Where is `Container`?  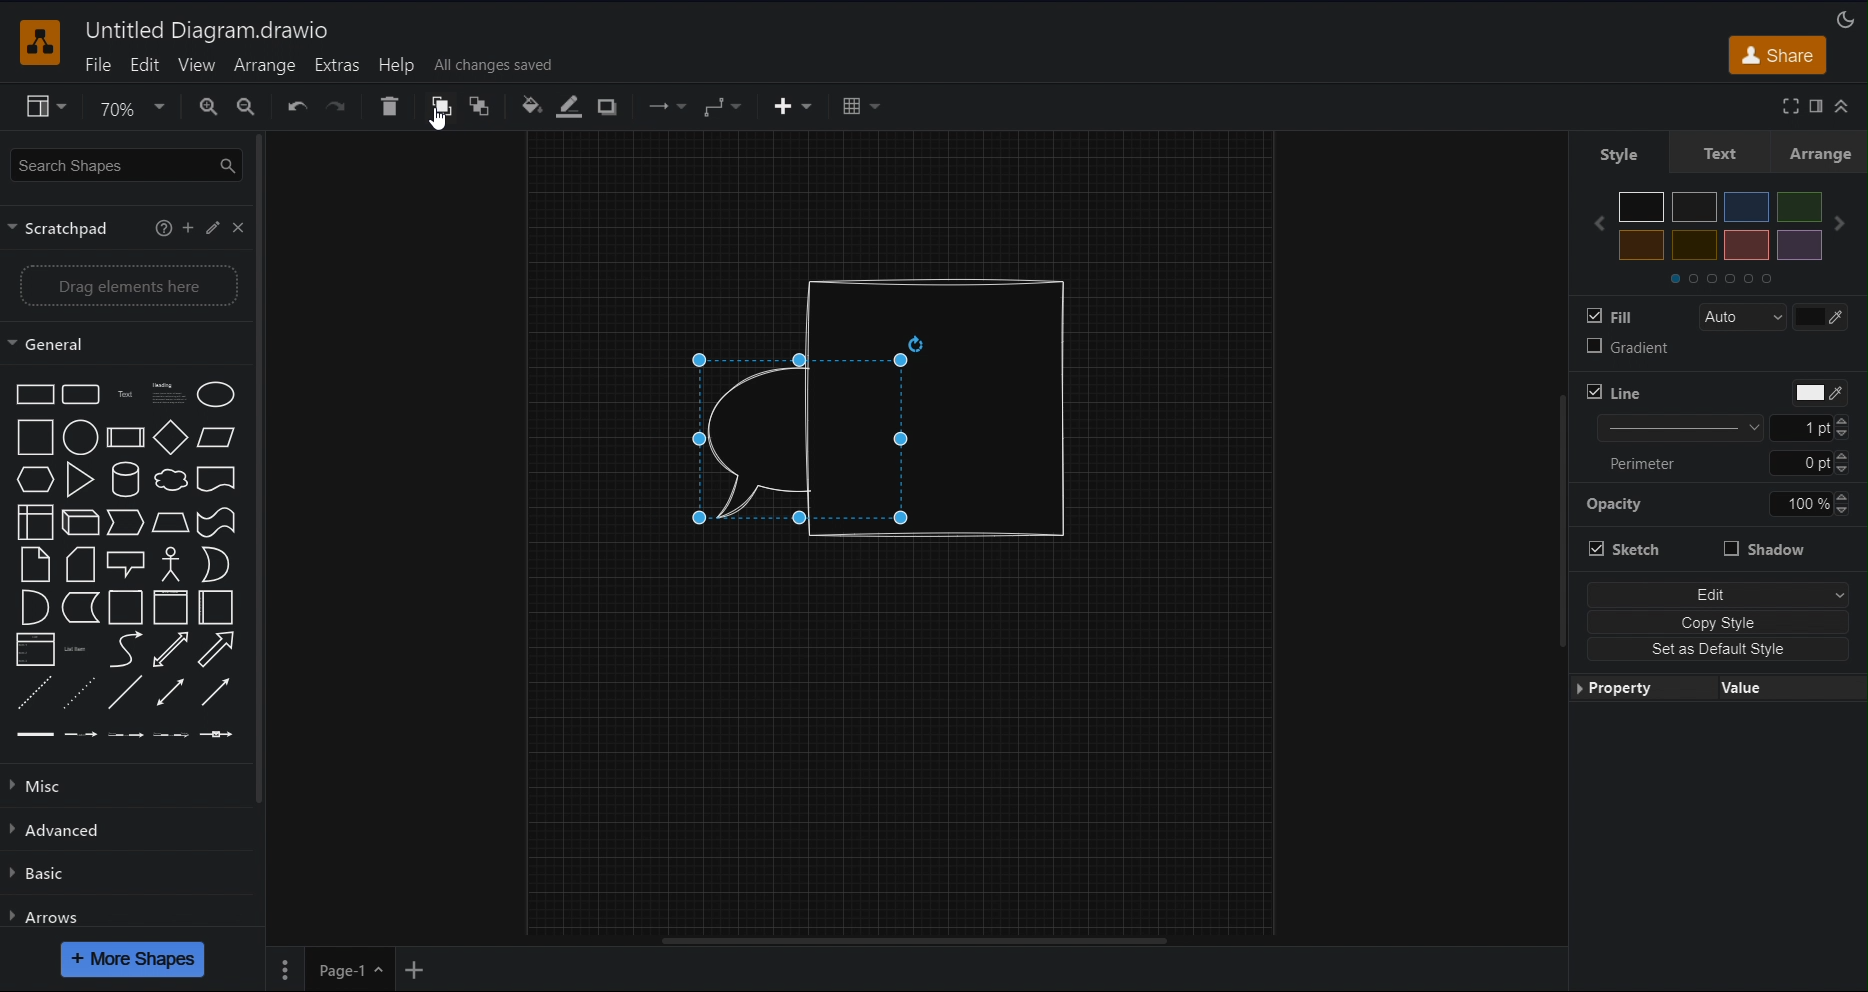 Container is located at coordinates (126, 607).